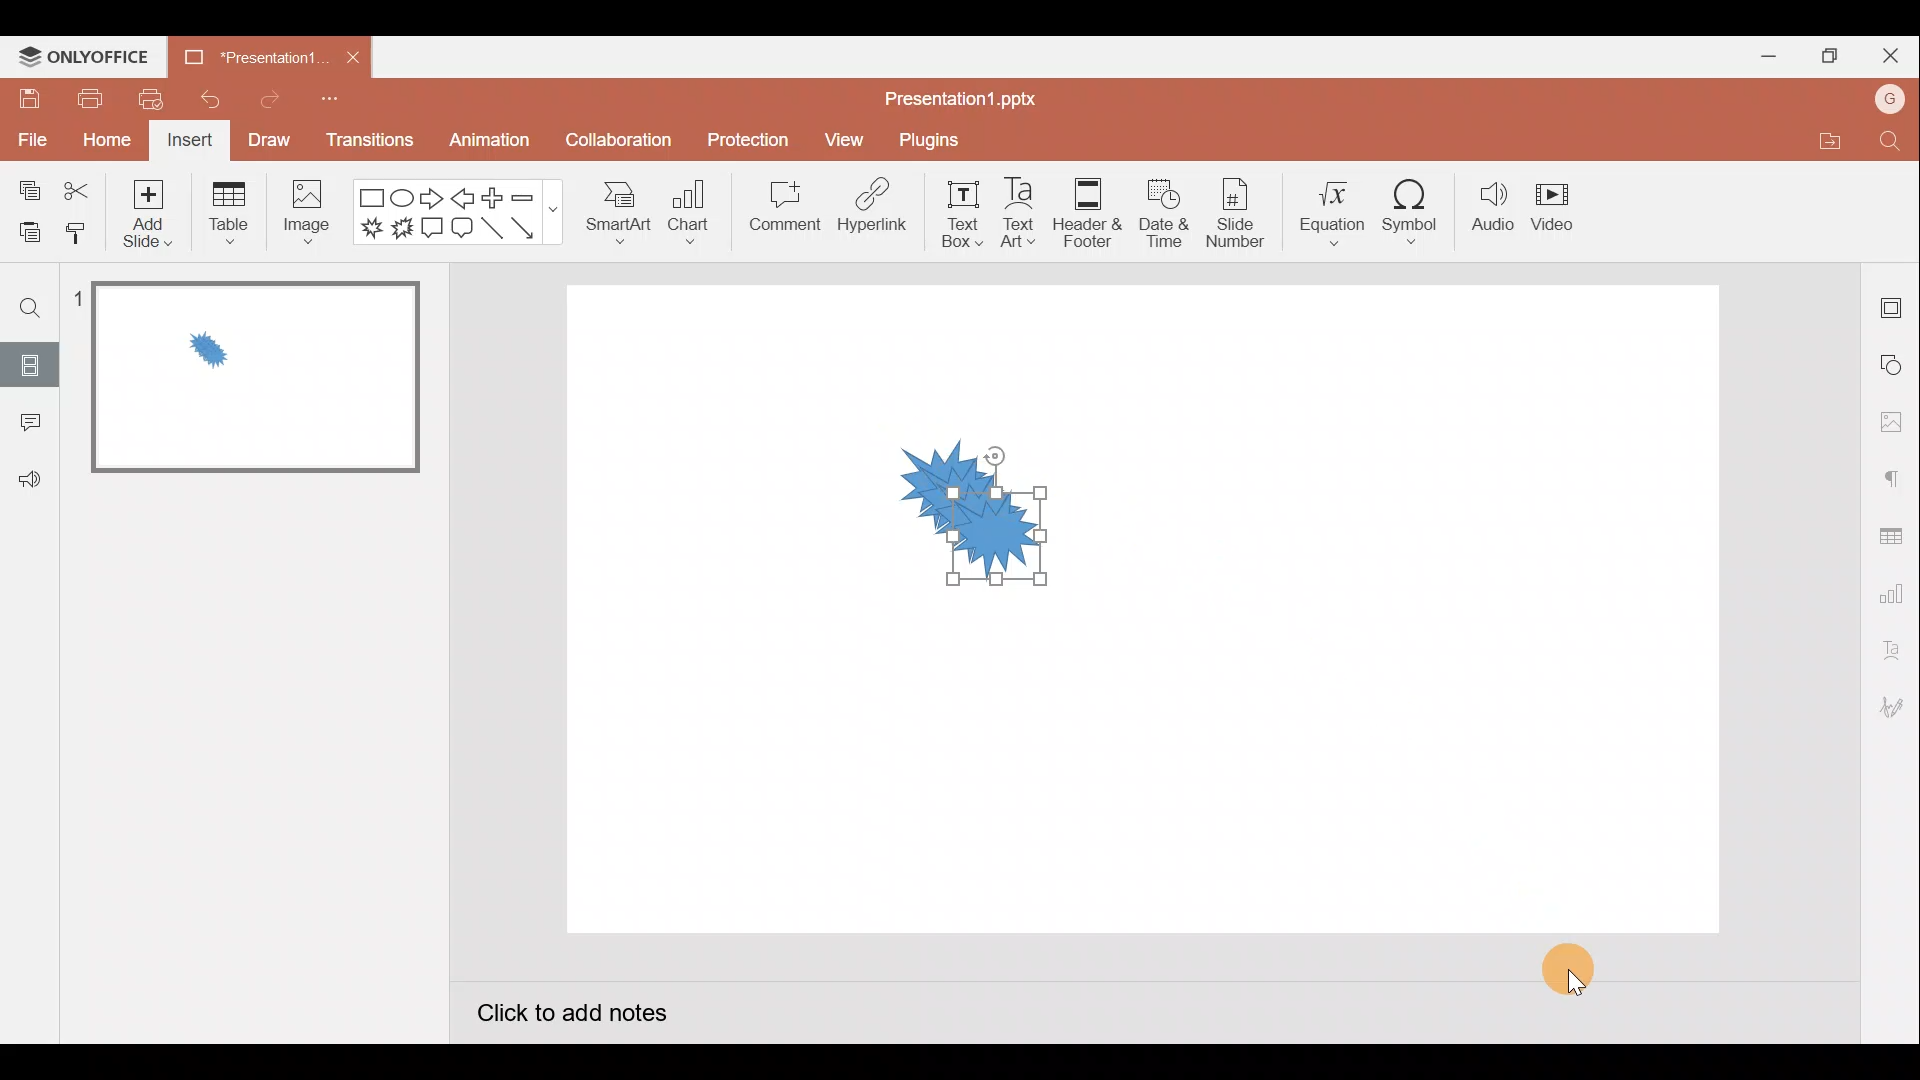 Image resolution: width=1920 pixels, height=1080 pixels. I want to click on Copy style, so click(85, 238).